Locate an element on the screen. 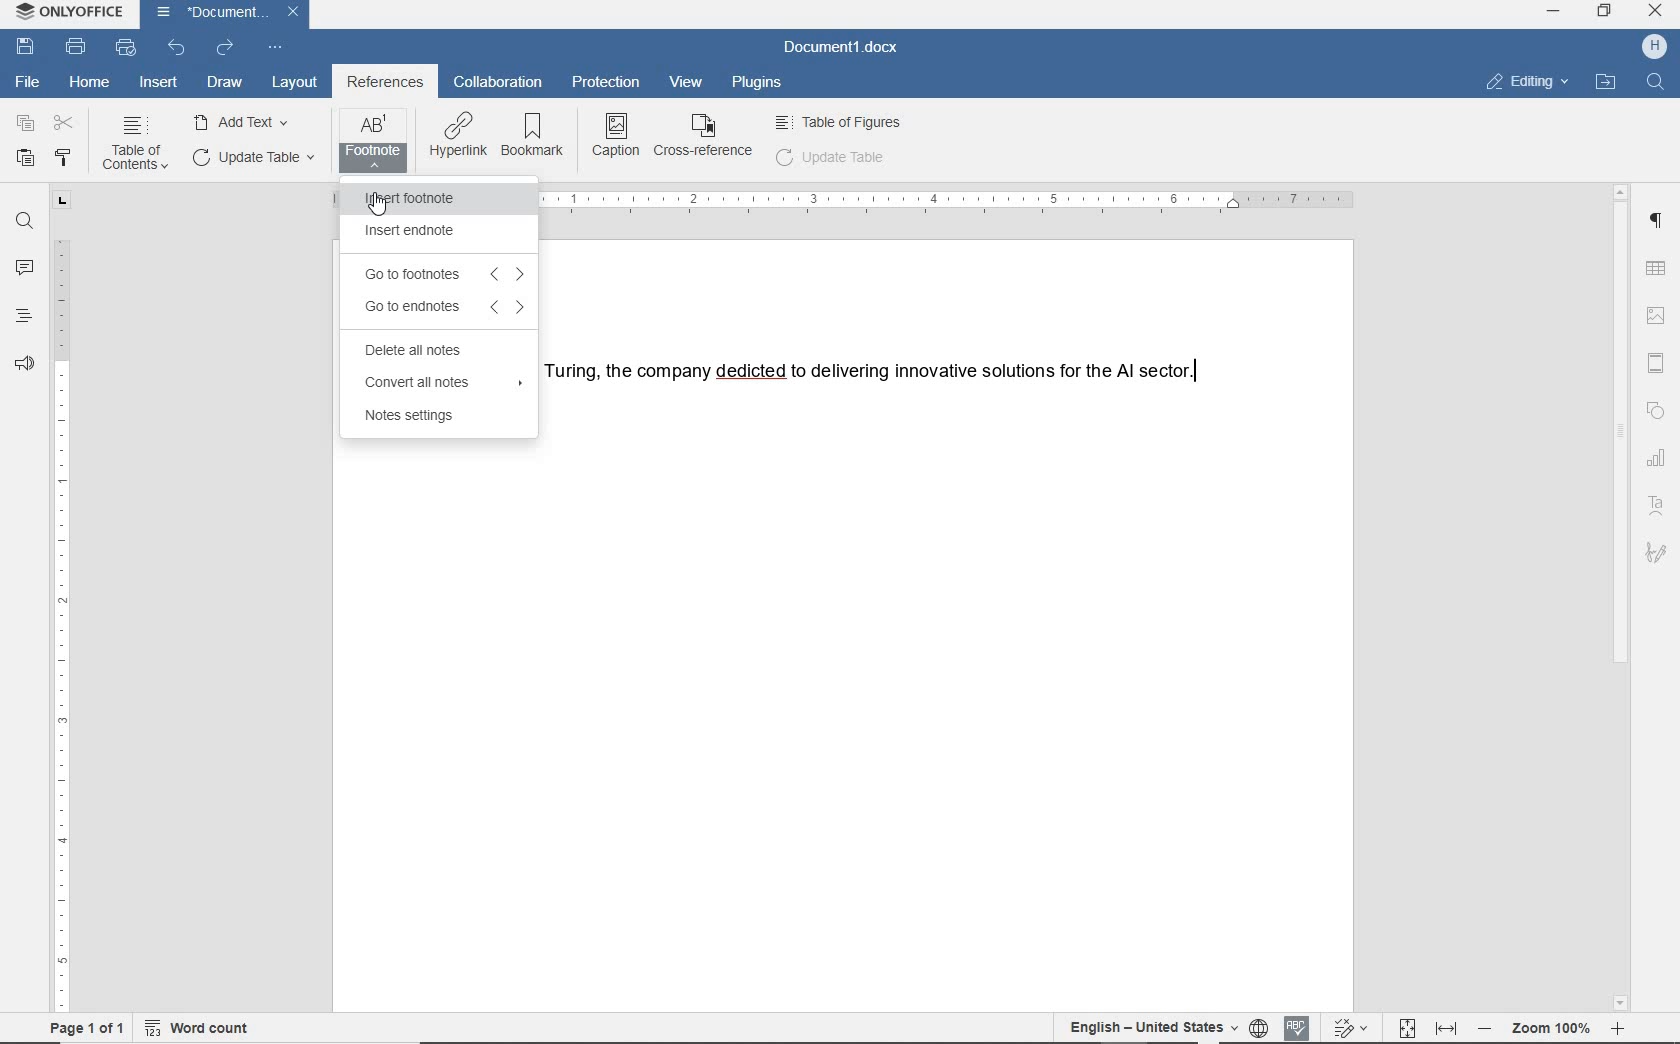 The width and height of the screenshot is (1680, 1044). go to end notes is located at coordinates (439, 307).